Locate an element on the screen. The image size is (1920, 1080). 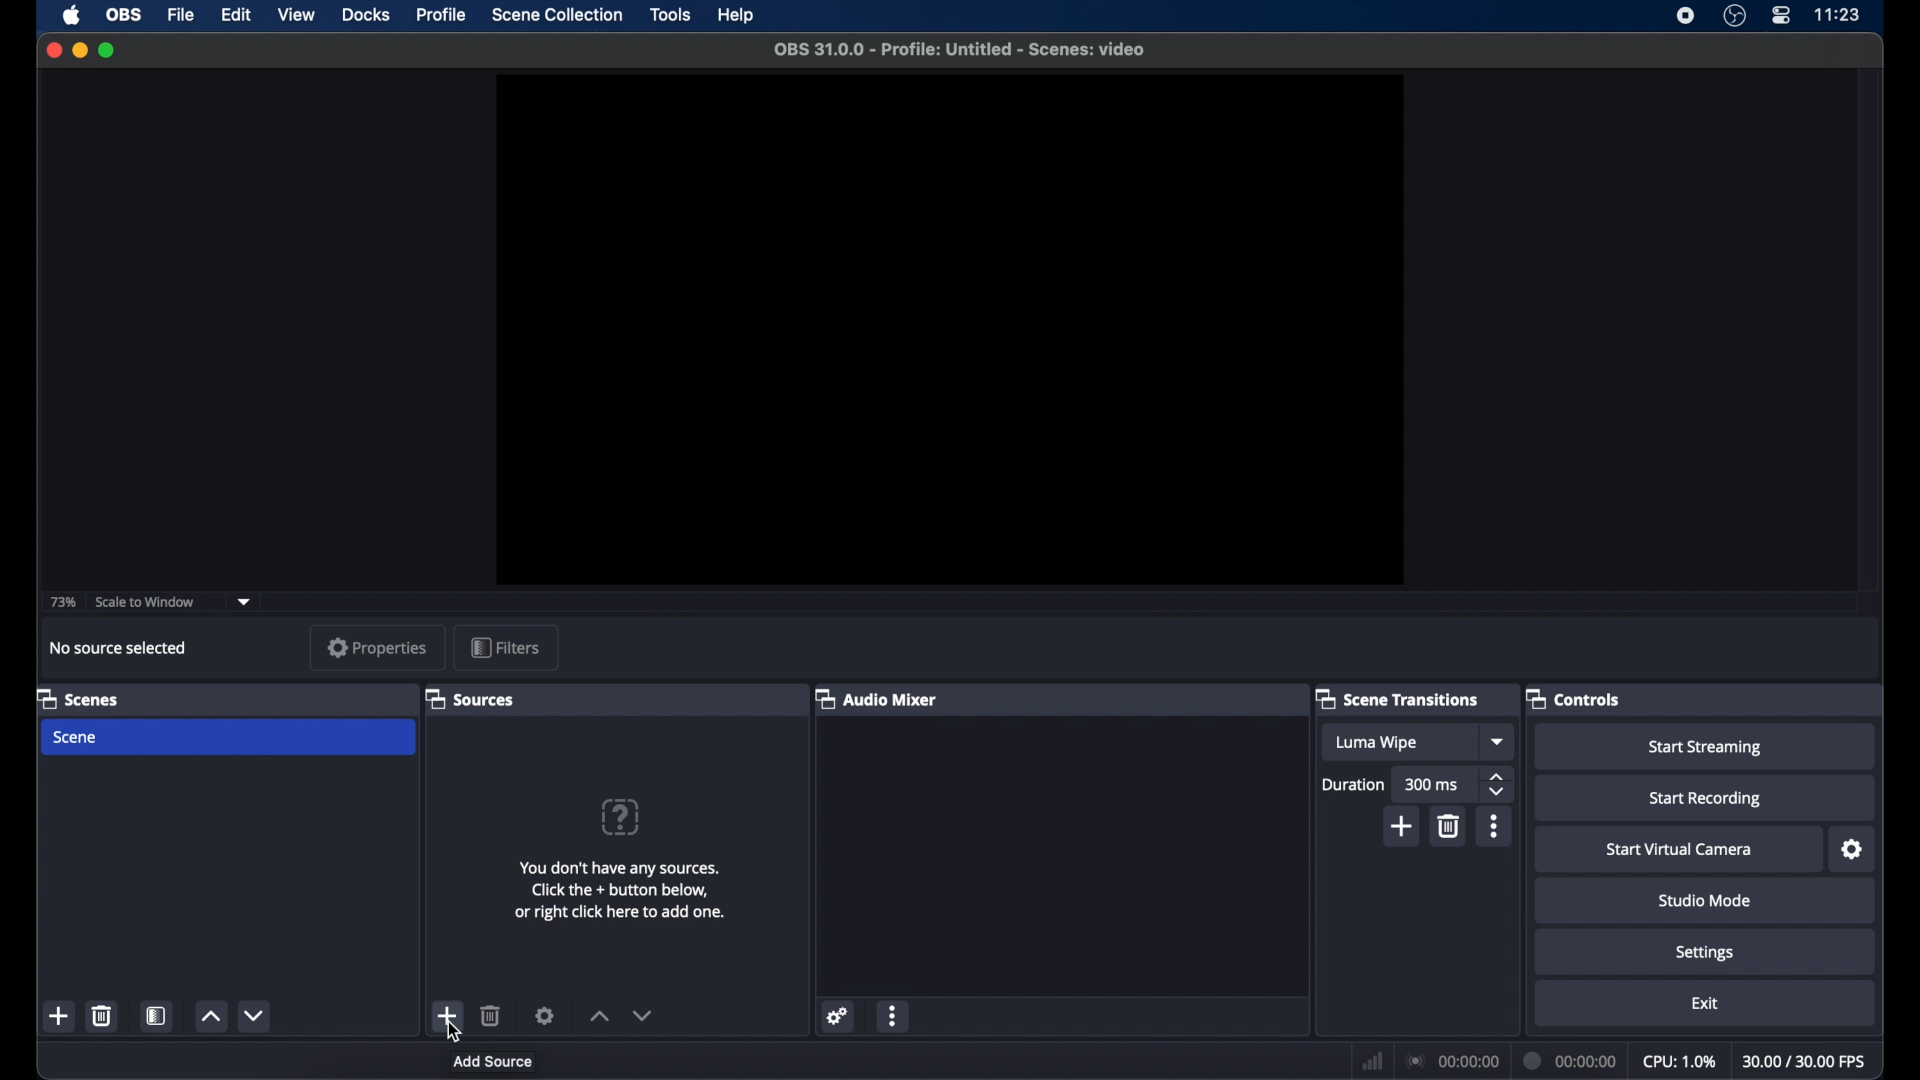
dropdown is located at coordinates (1499, 741).